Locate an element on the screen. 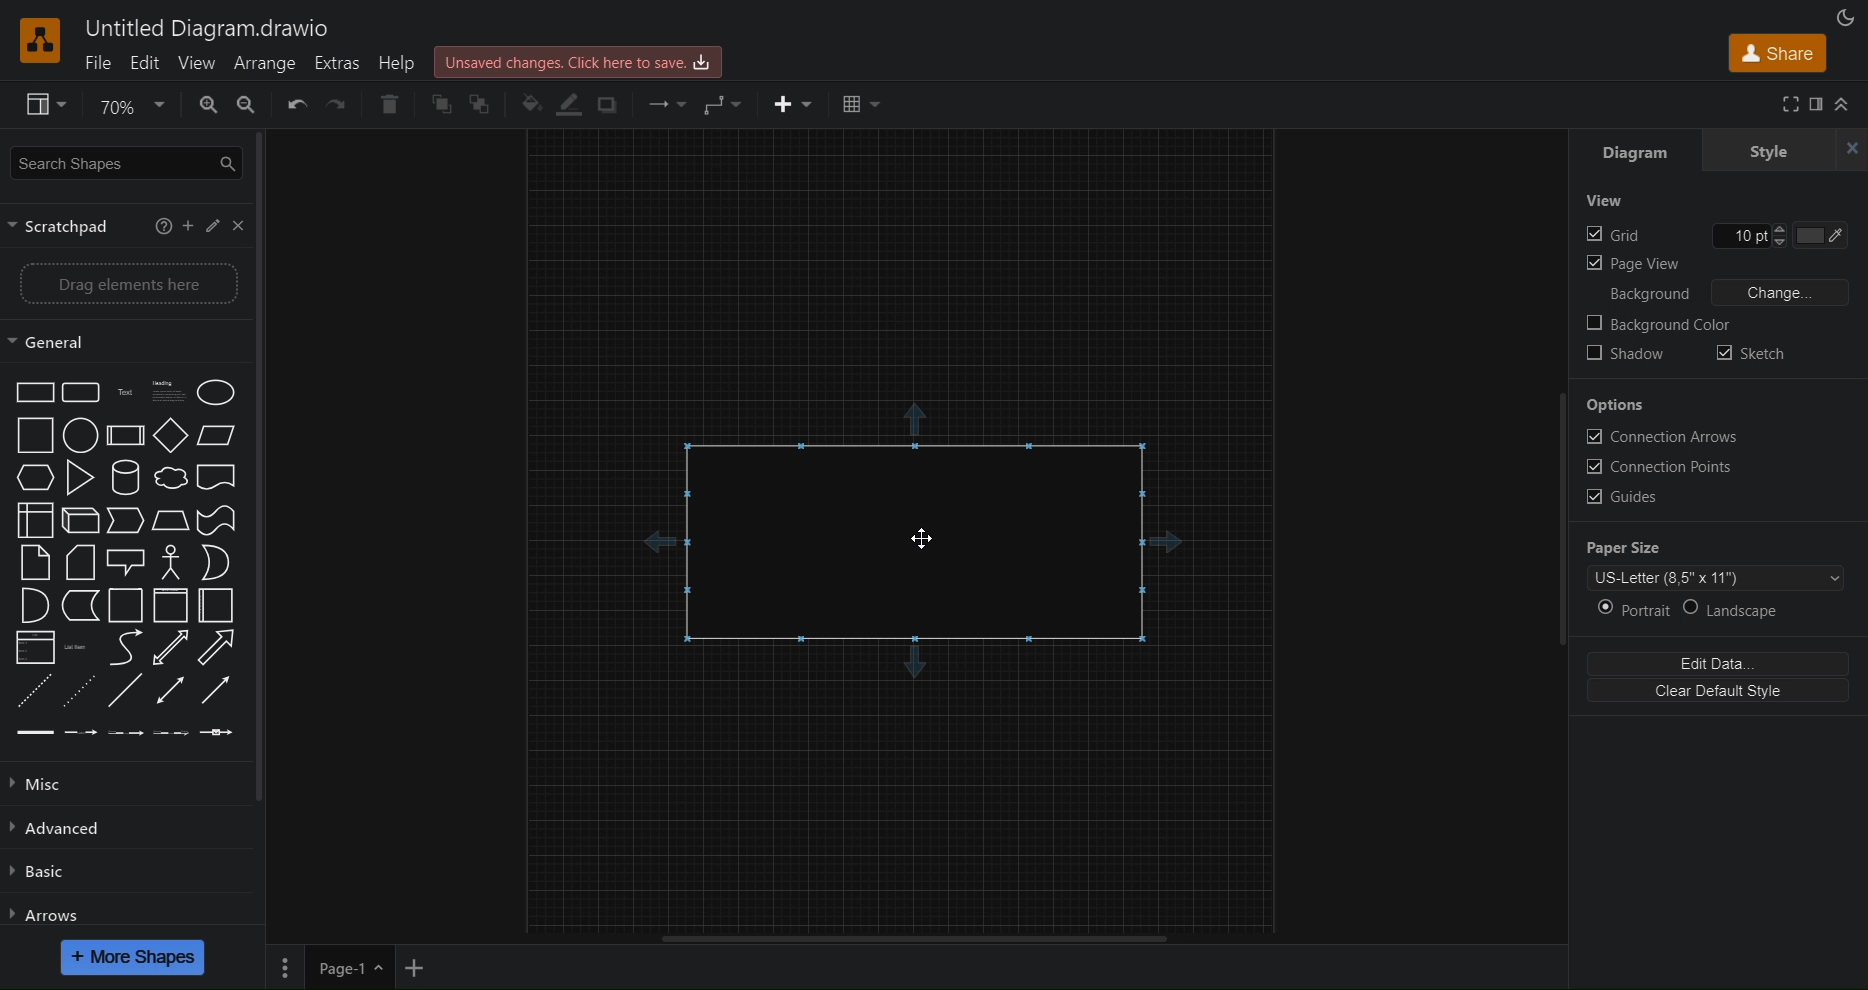 The height and width of the screenshot is (990, 1868). question is located at coordinates (162, 226).